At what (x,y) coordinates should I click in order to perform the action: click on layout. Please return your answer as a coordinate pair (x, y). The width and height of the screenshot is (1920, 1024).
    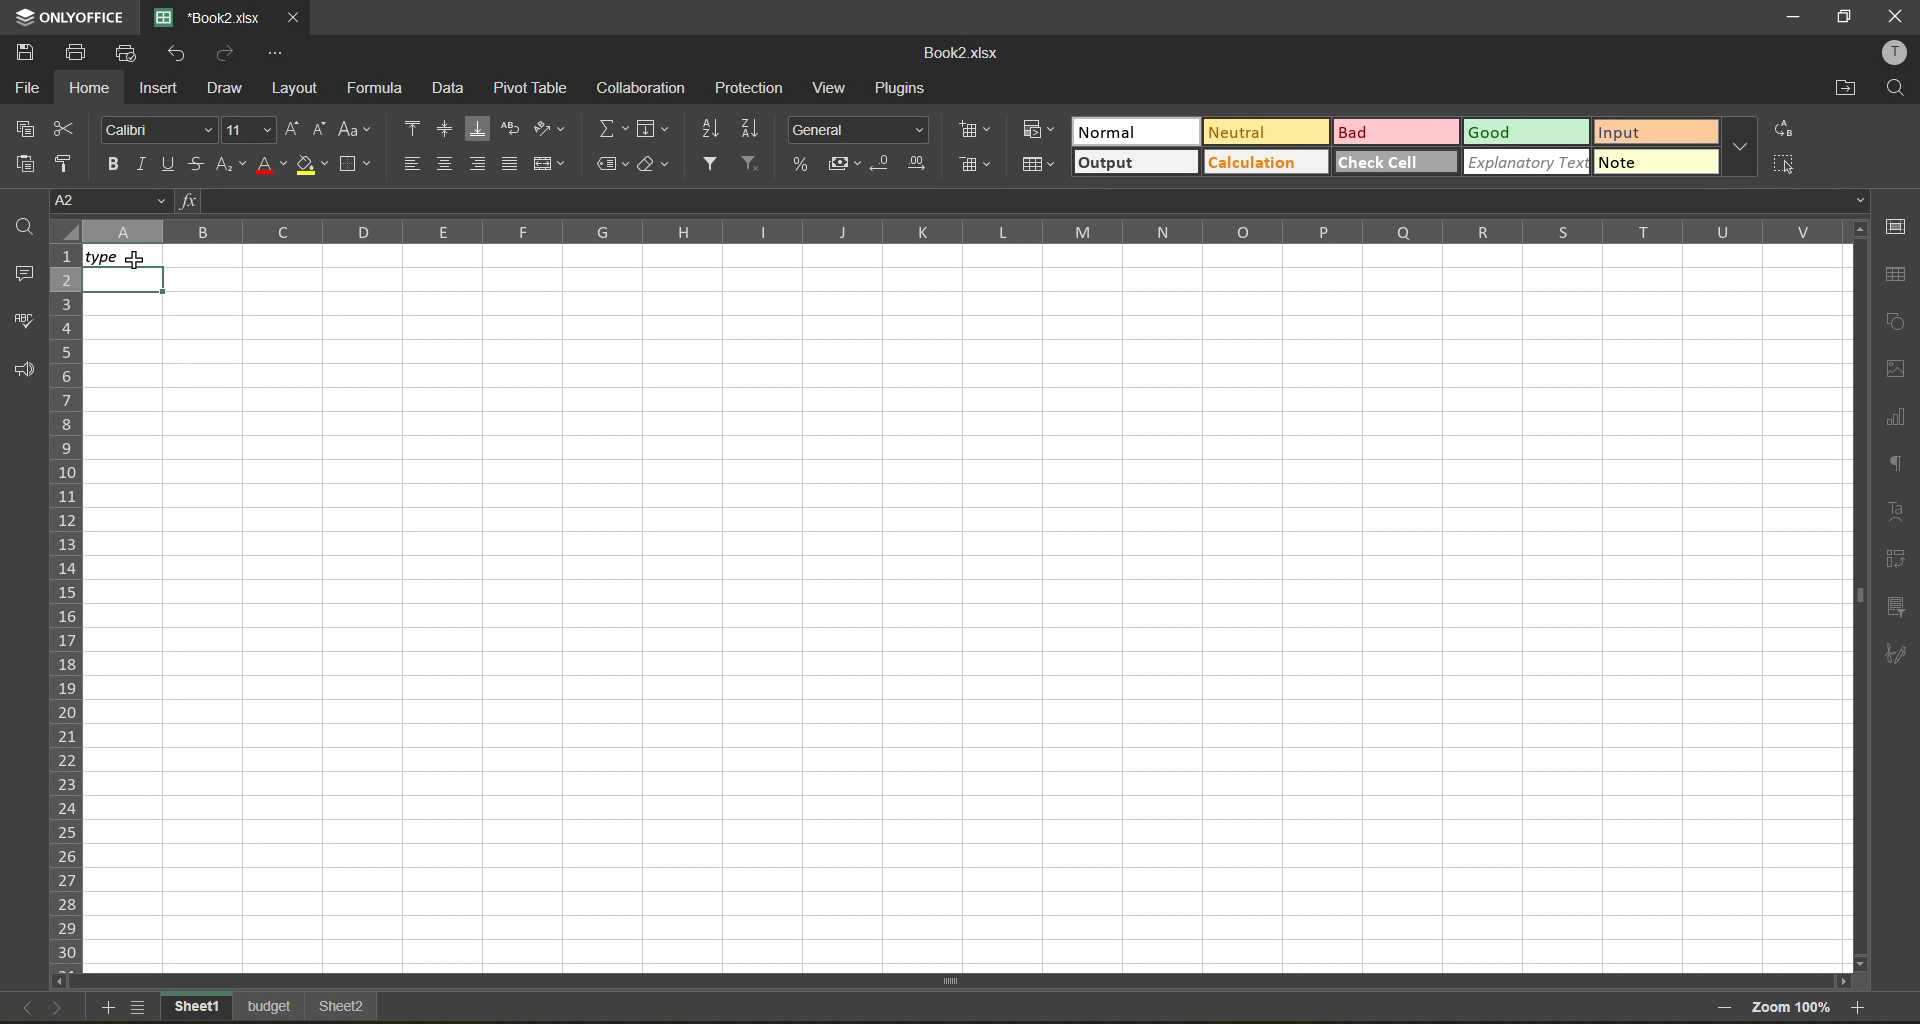
    Looking at the image, I should click on (299, 89).